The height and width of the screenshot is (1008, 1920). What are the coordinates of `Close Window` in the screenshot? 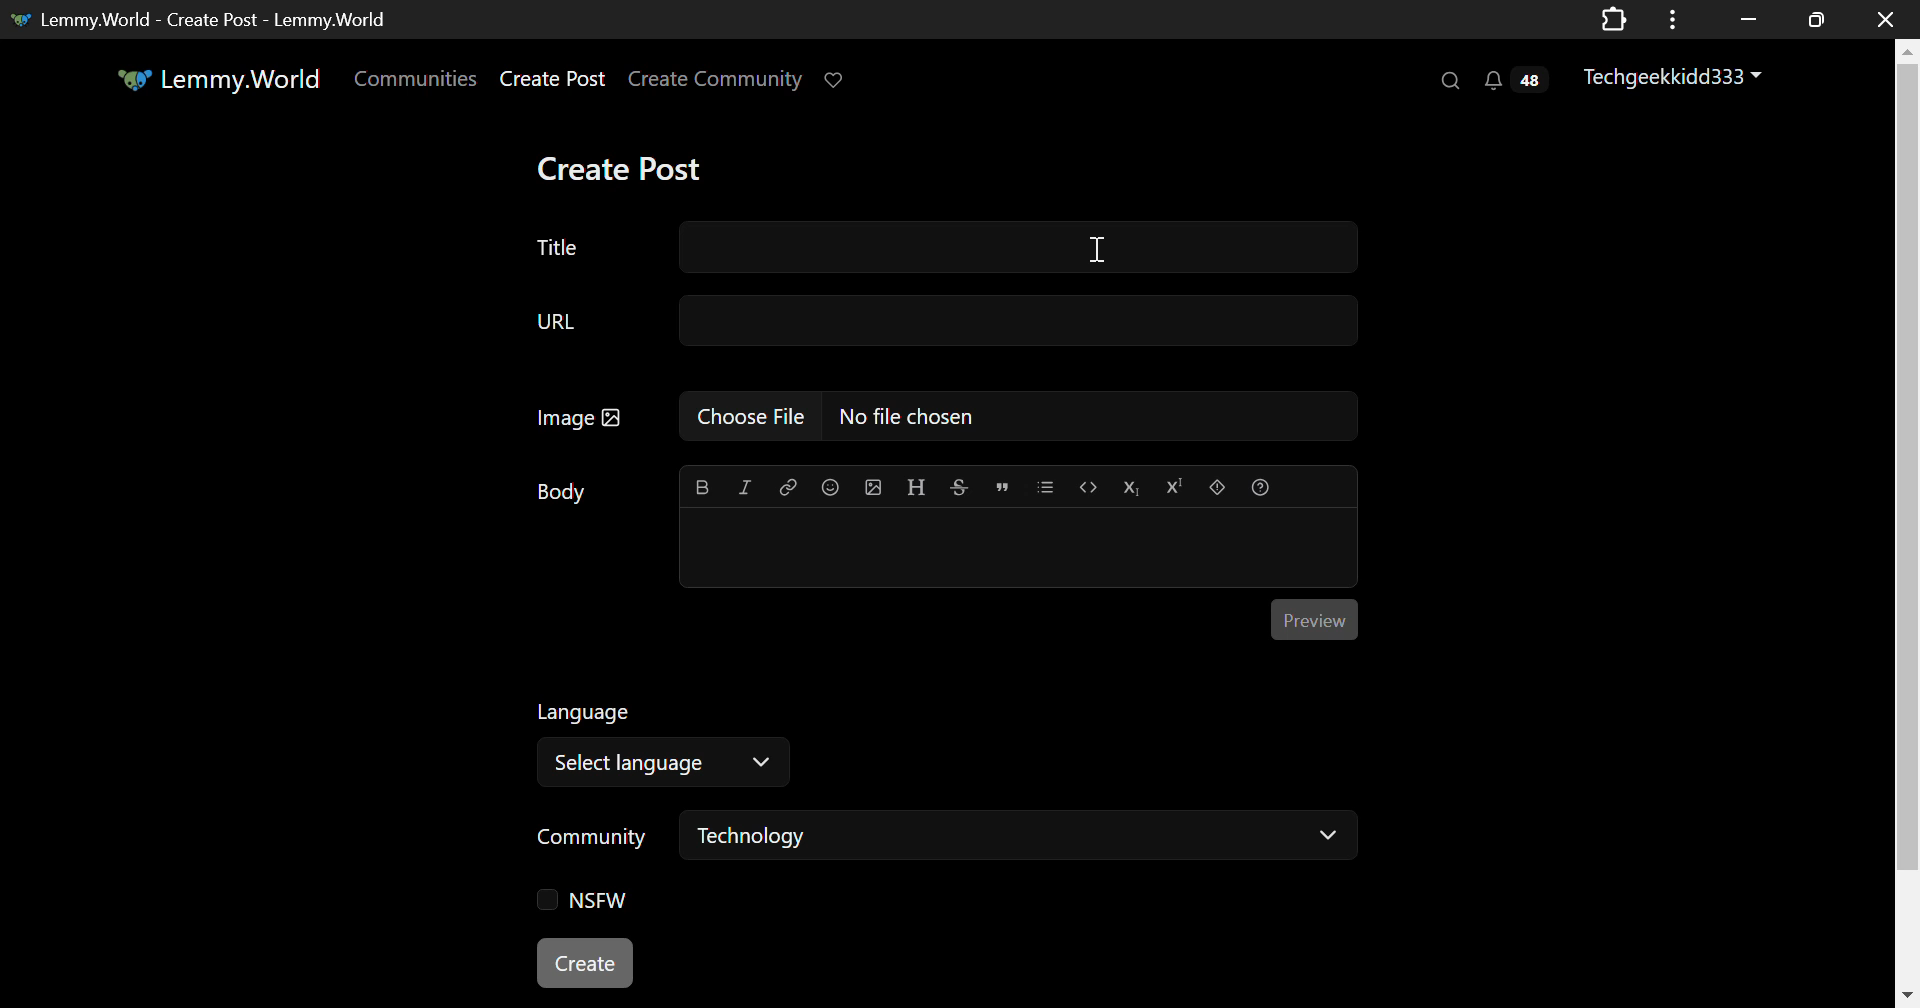 It's located at (1880, 20).